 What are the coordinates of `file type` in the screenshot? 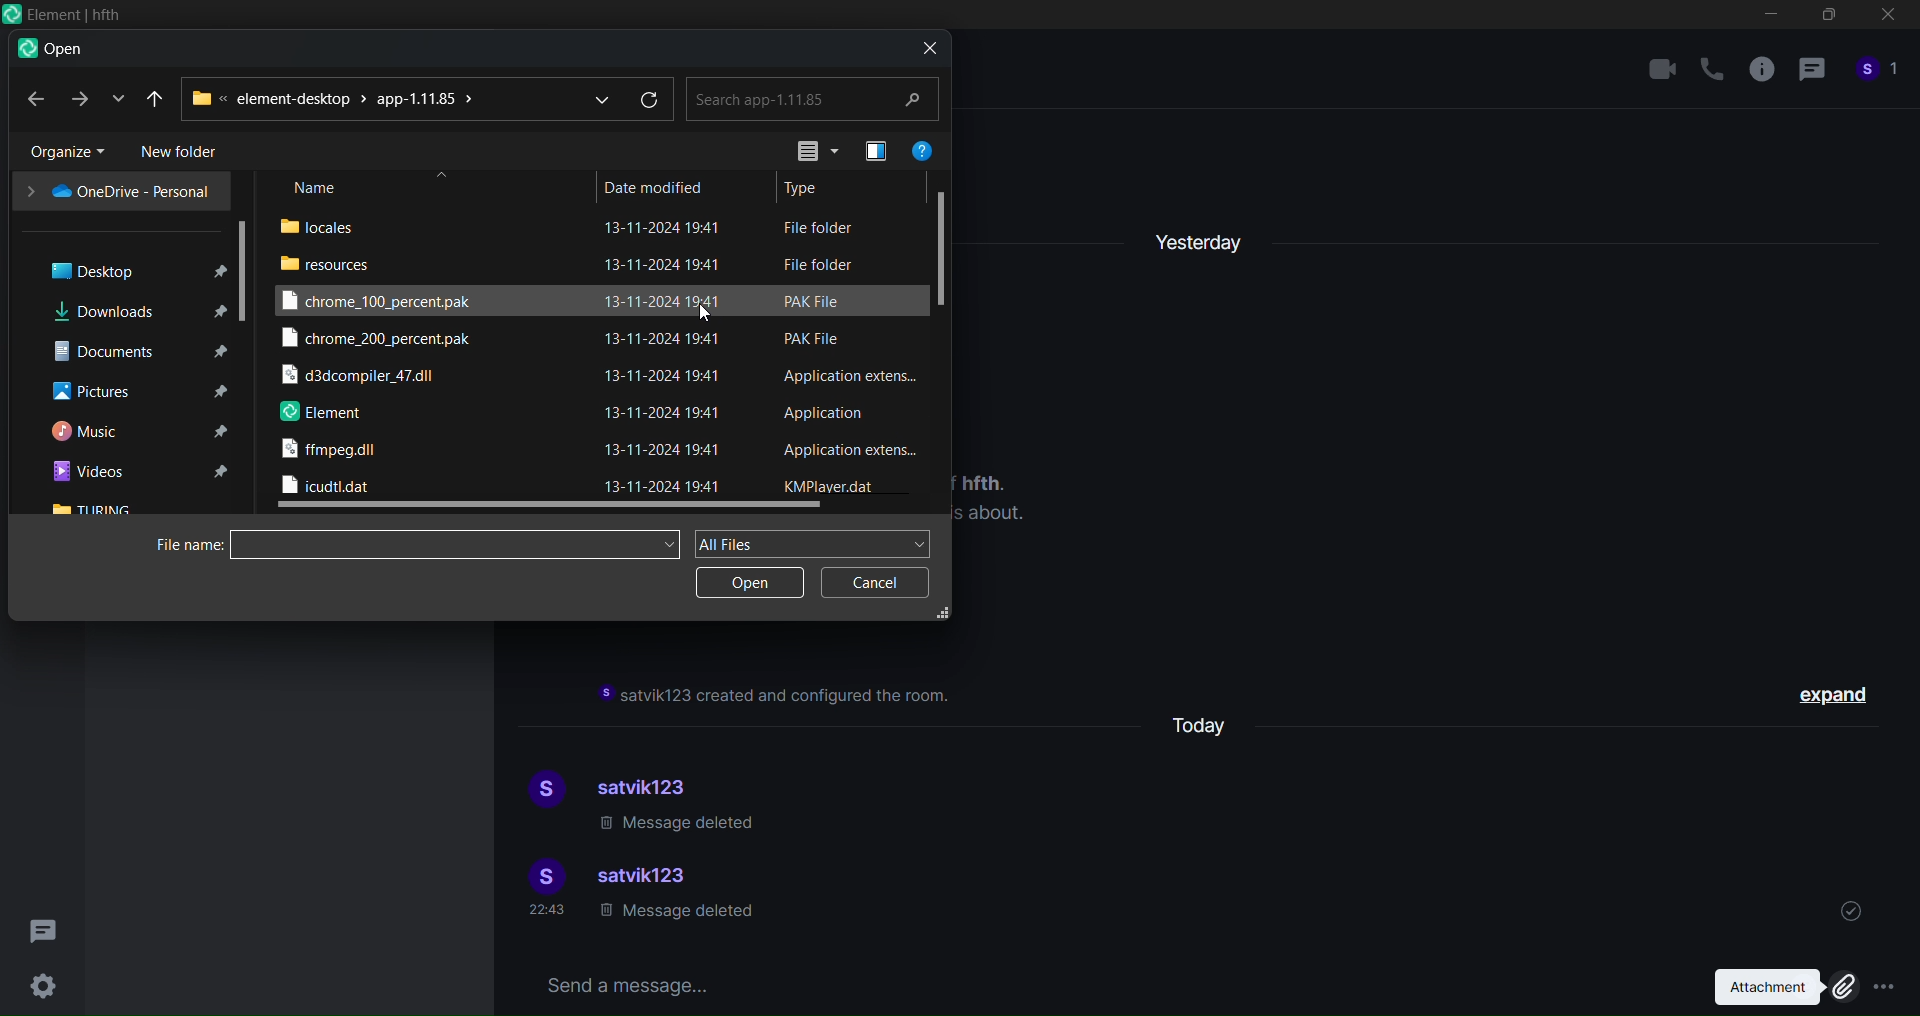 It's located at (848, 355).